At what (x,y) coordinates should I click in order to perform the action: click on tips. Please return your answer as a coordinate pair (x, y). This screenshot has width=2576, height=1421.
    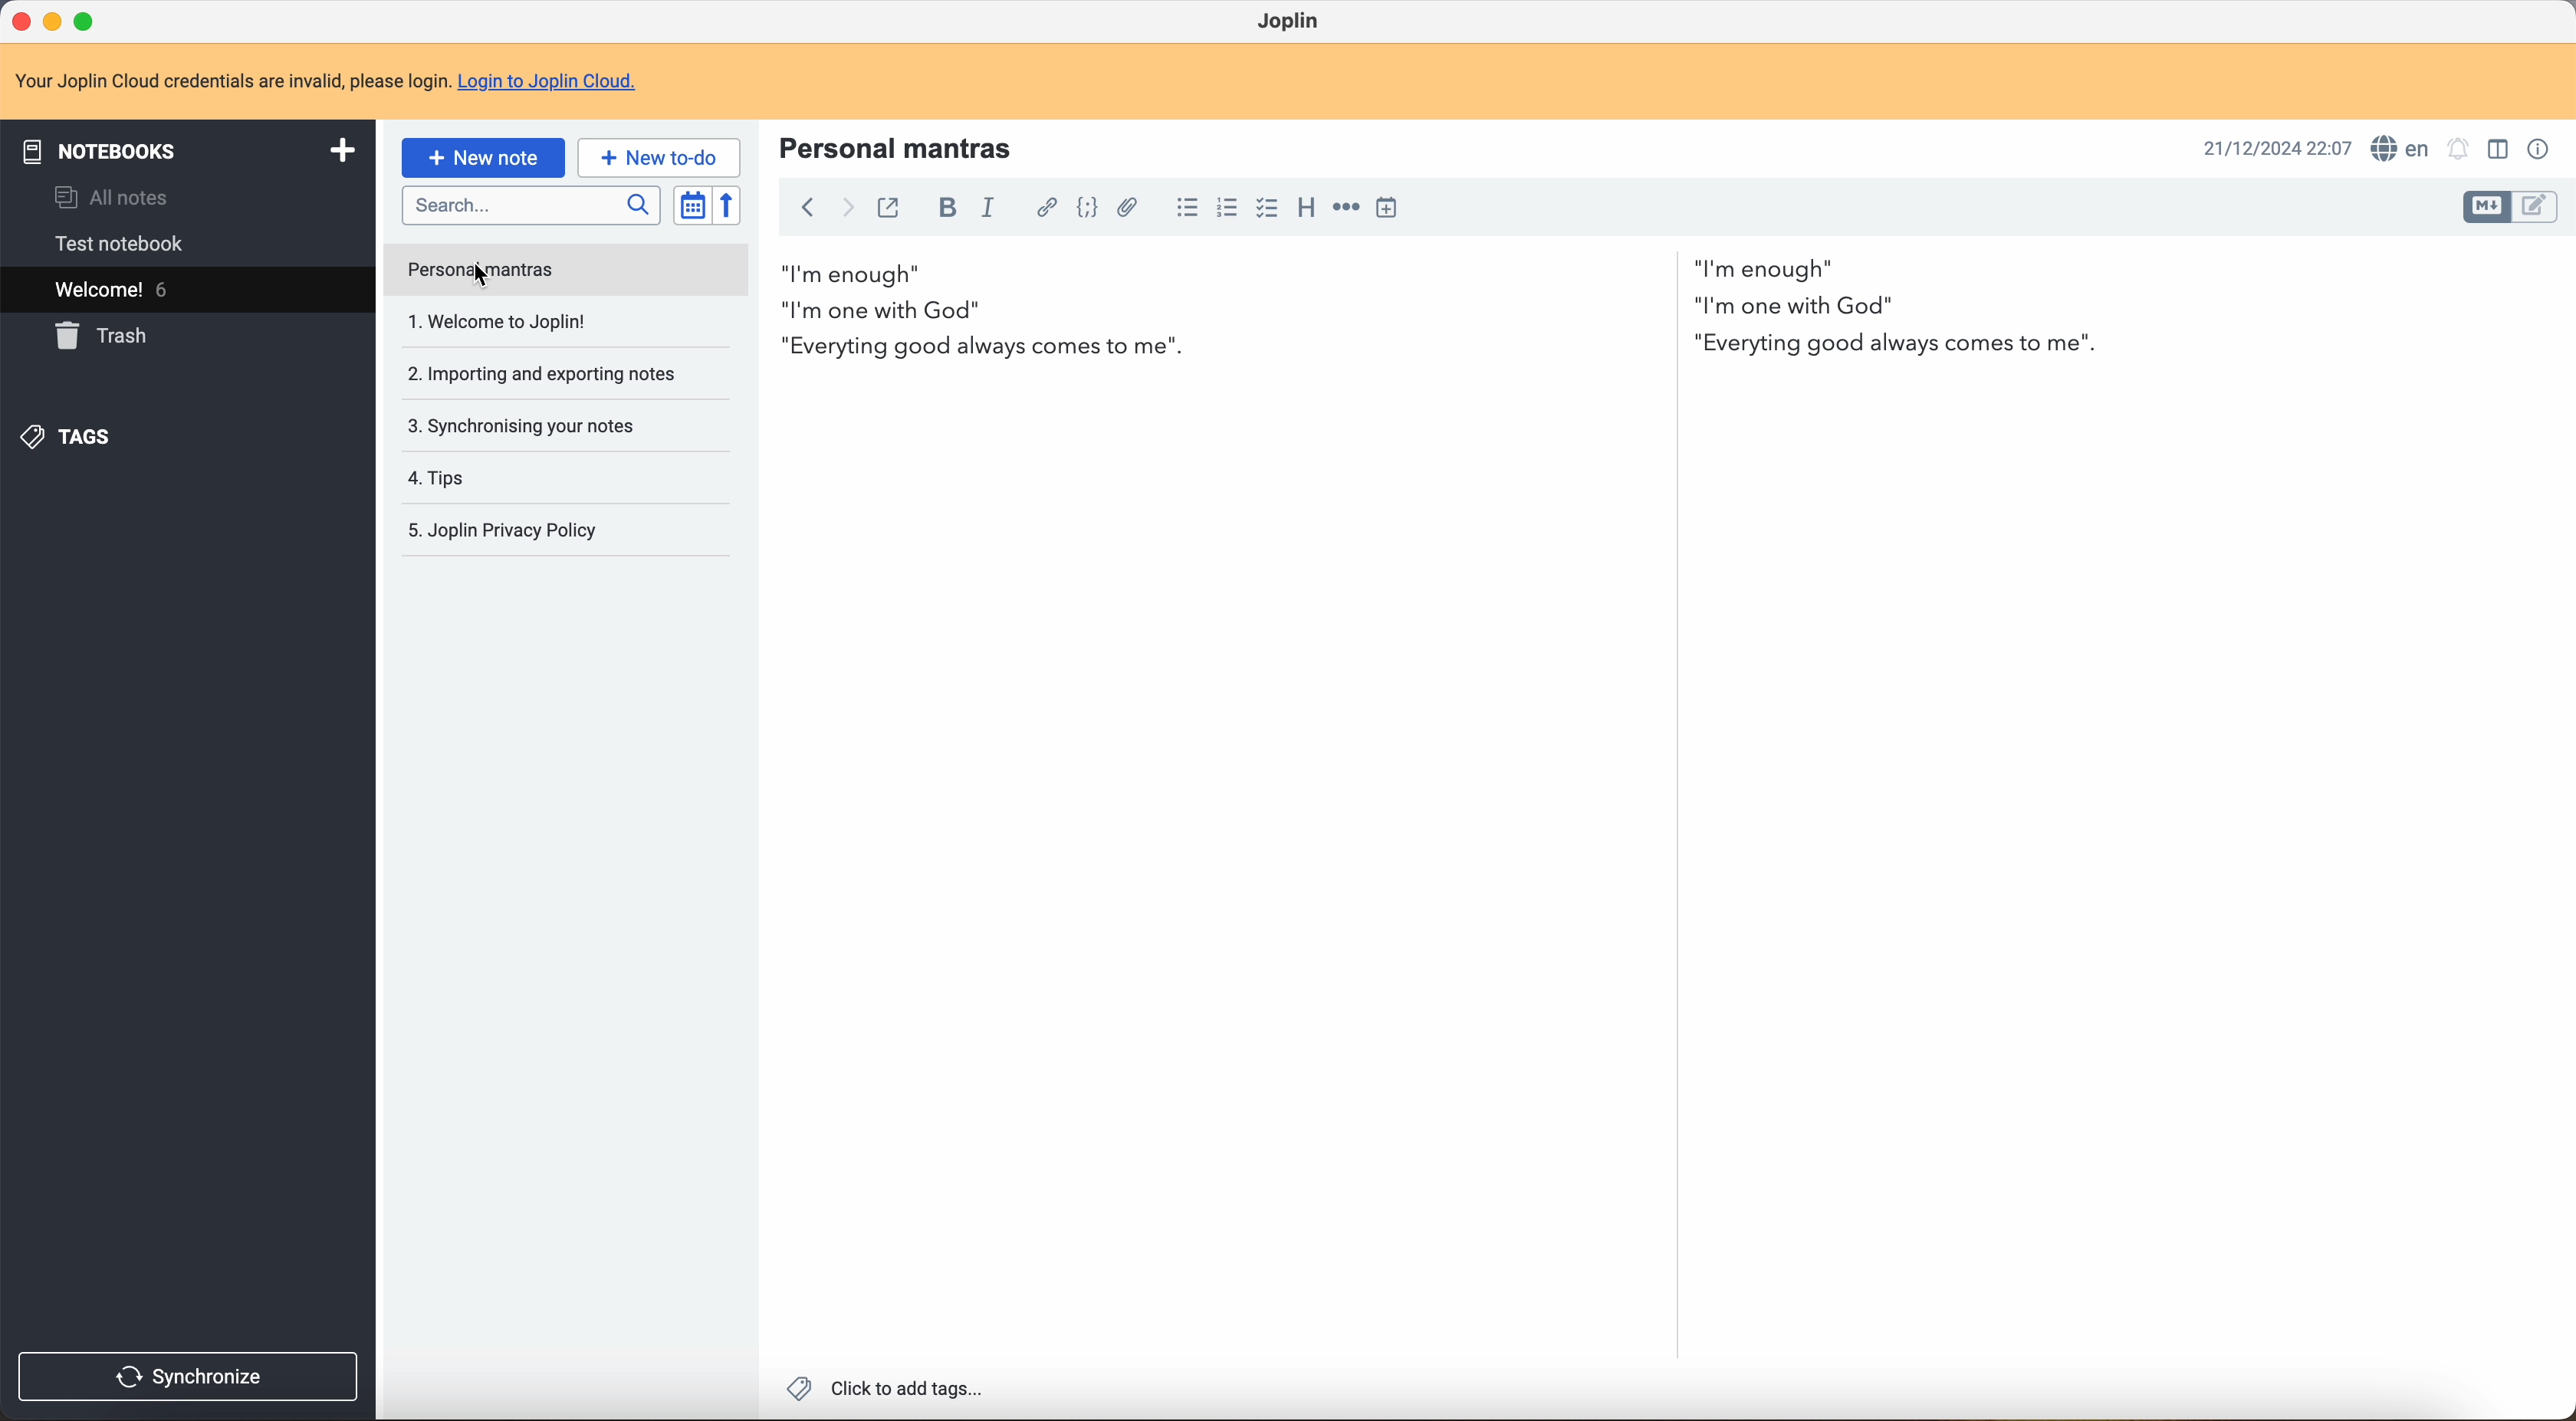
    Looking at the image, I should click on (438, 479).